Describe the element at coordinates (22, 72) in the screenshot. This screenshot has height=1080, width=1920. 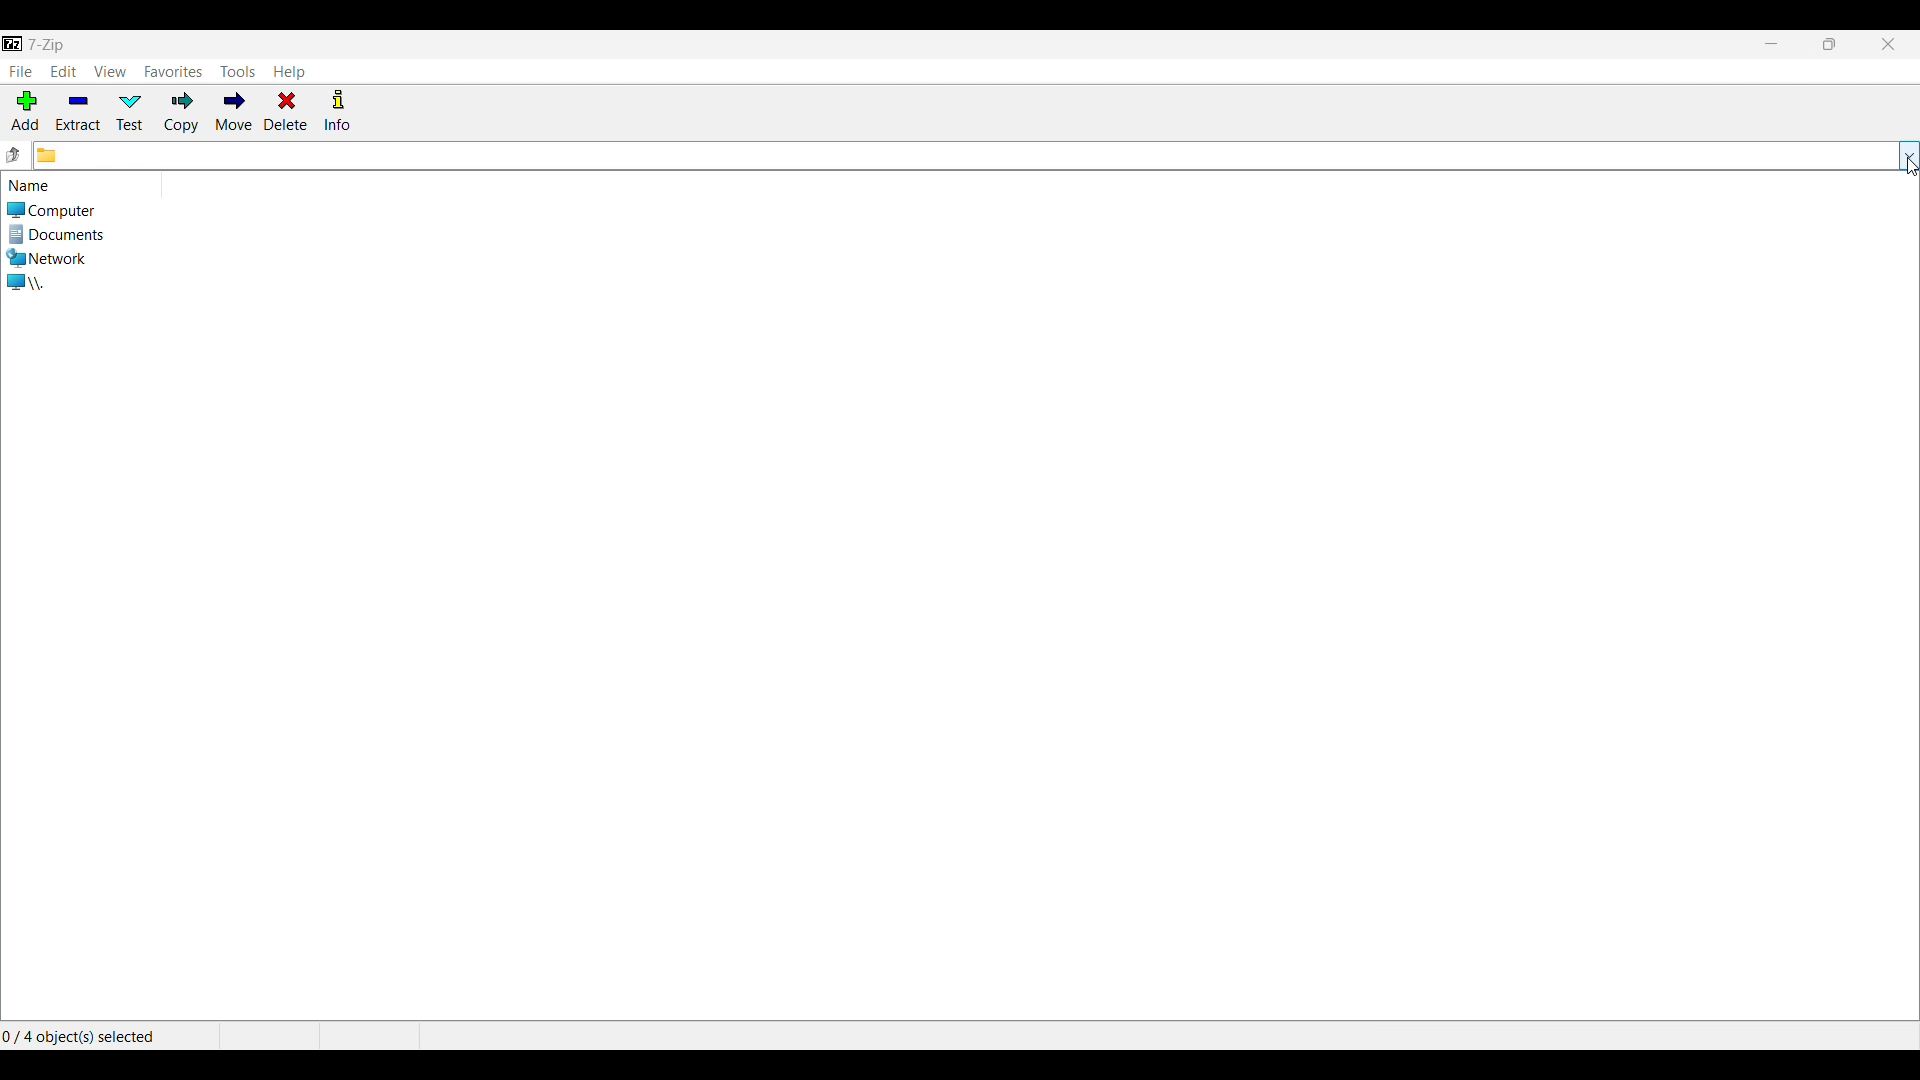
I see `File menu` at that location.